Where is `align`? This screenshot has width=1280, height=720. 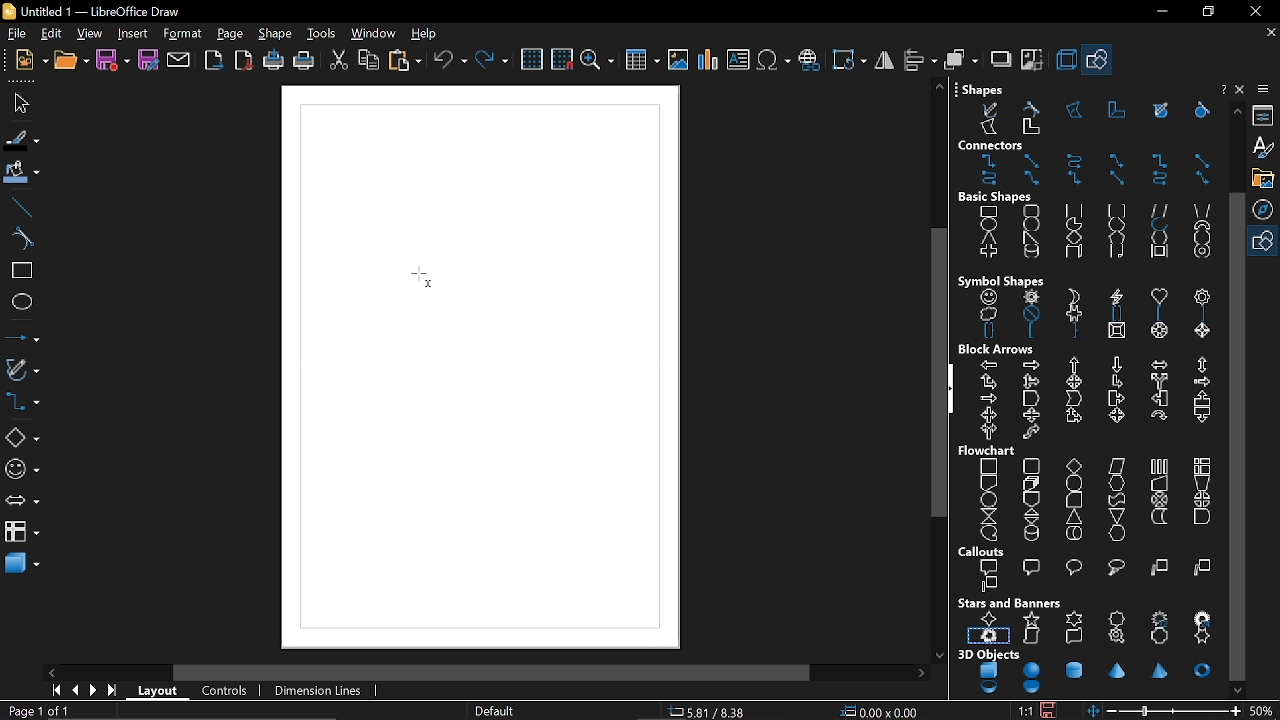
align is located at coordinates (918, 60).